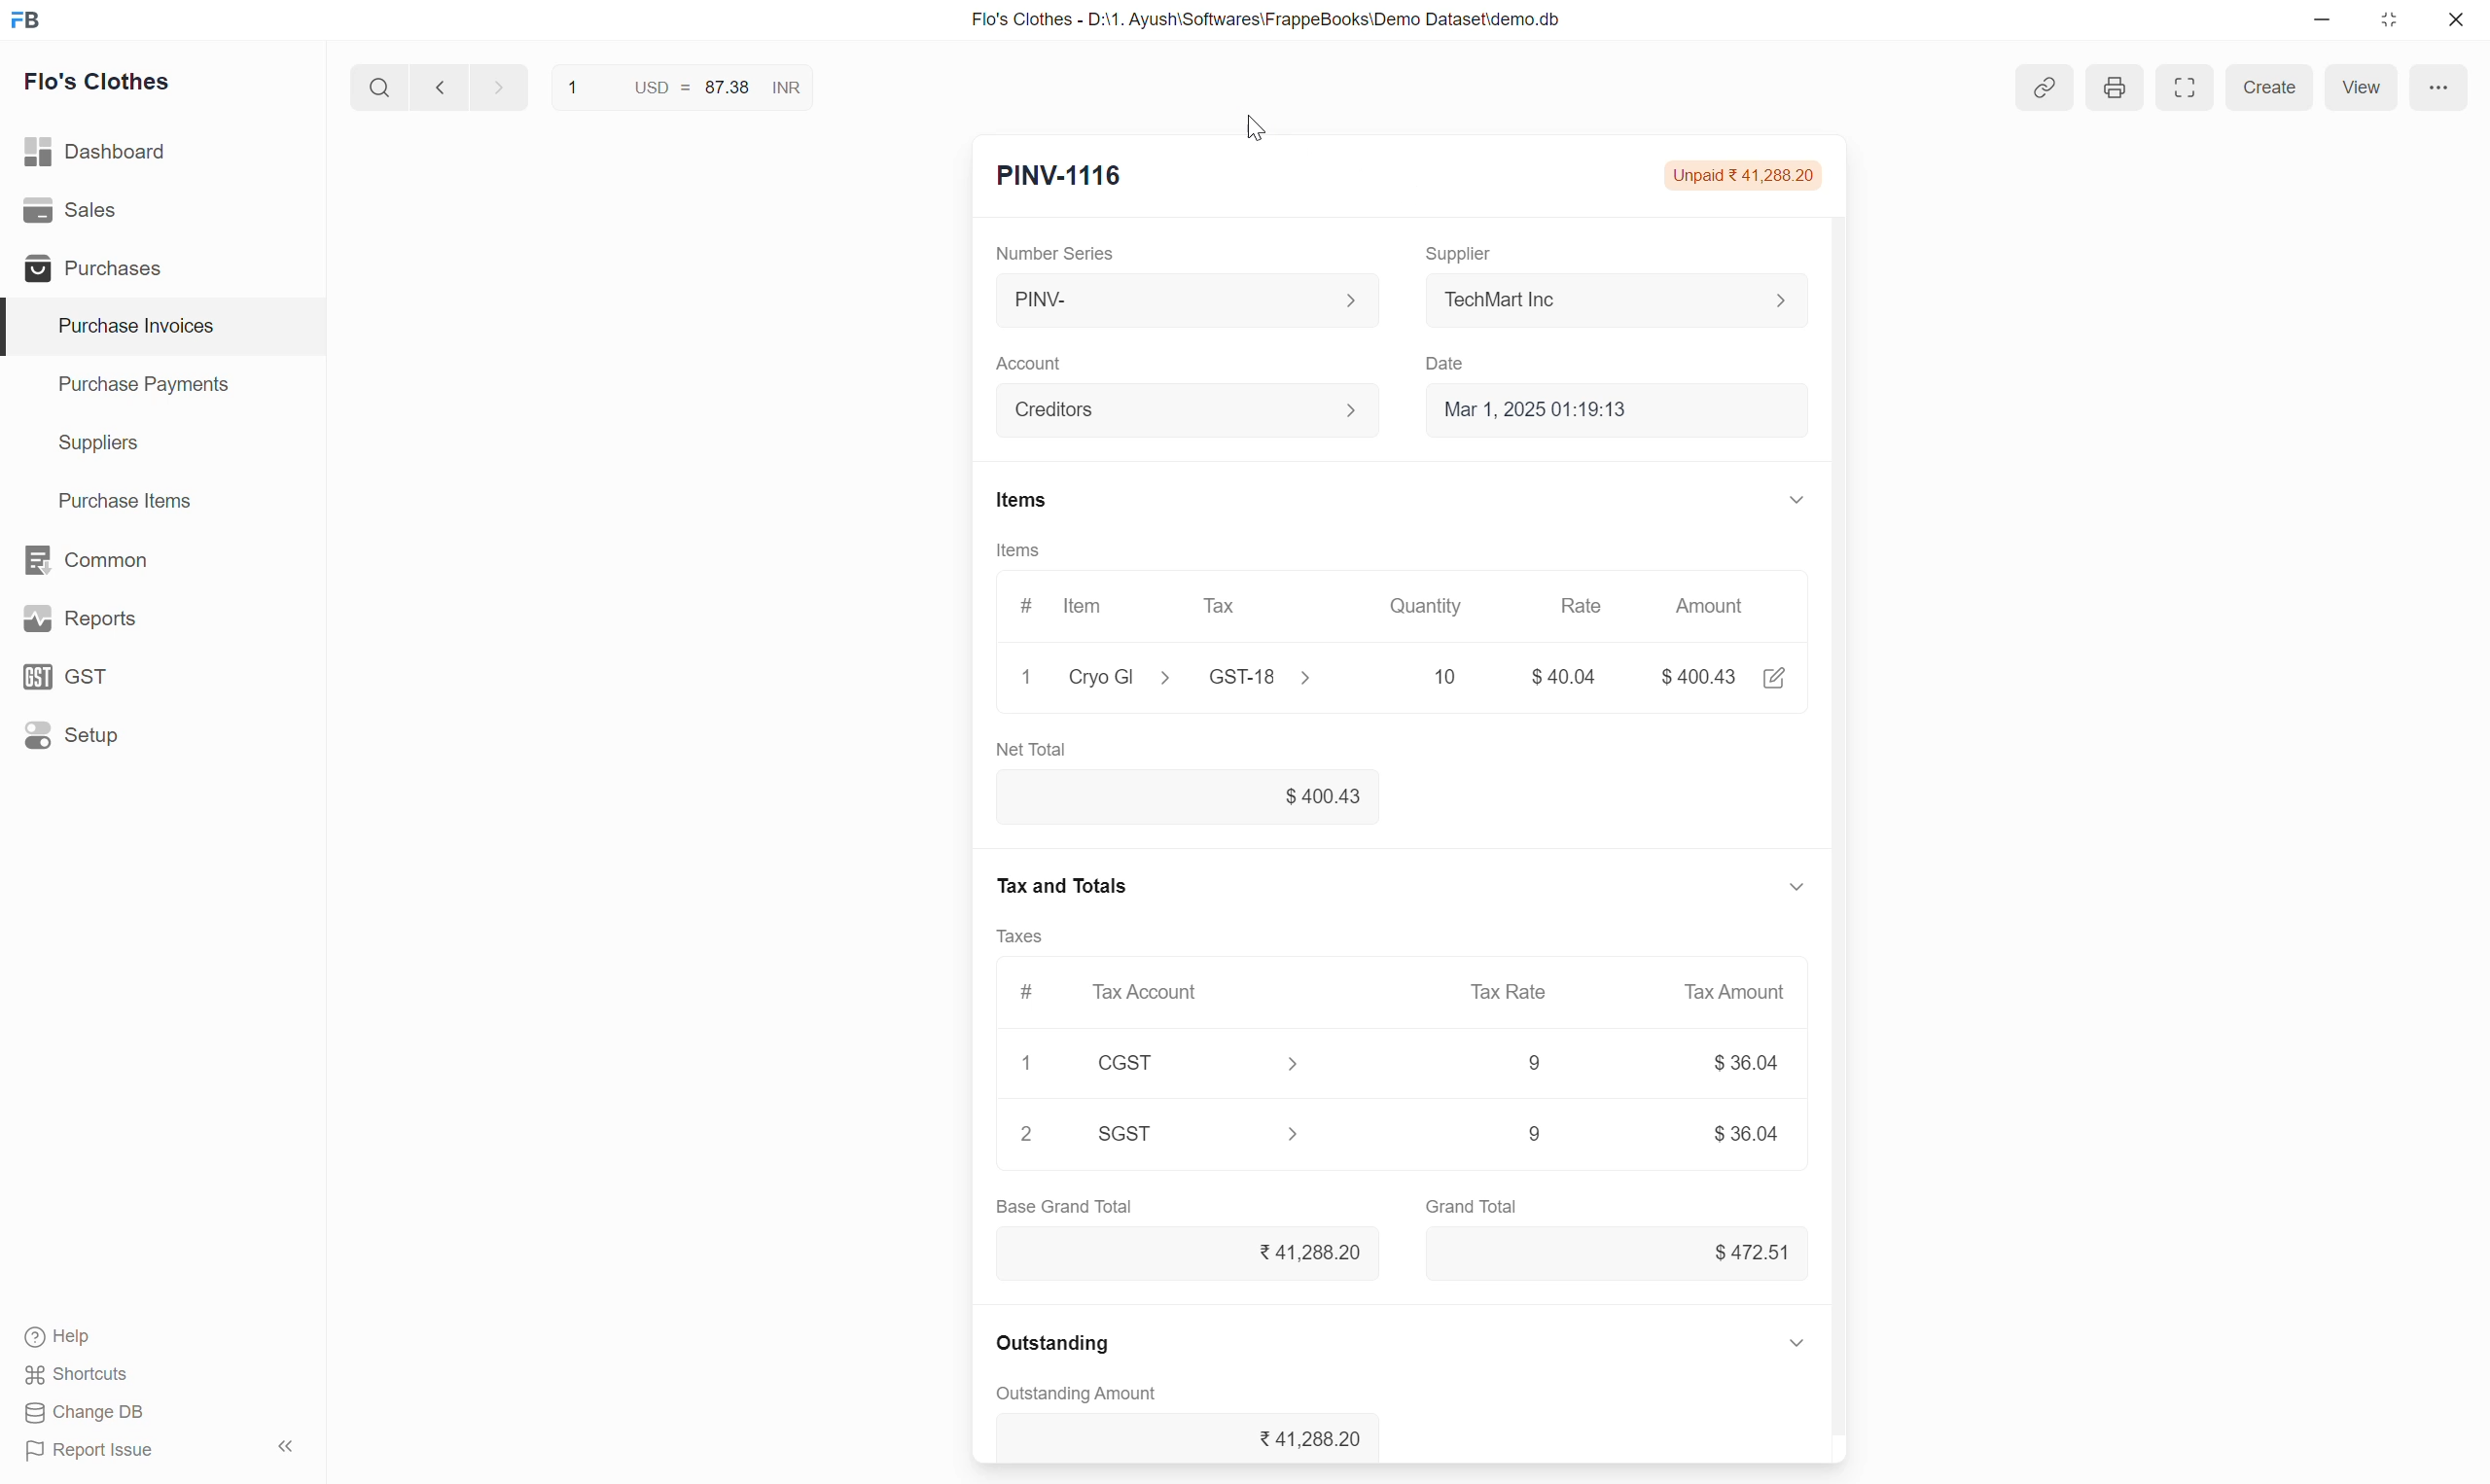  What do you see at coordinates (76, 735) in the screenshot?
I see `Setup` at bounding box center [76, 735].